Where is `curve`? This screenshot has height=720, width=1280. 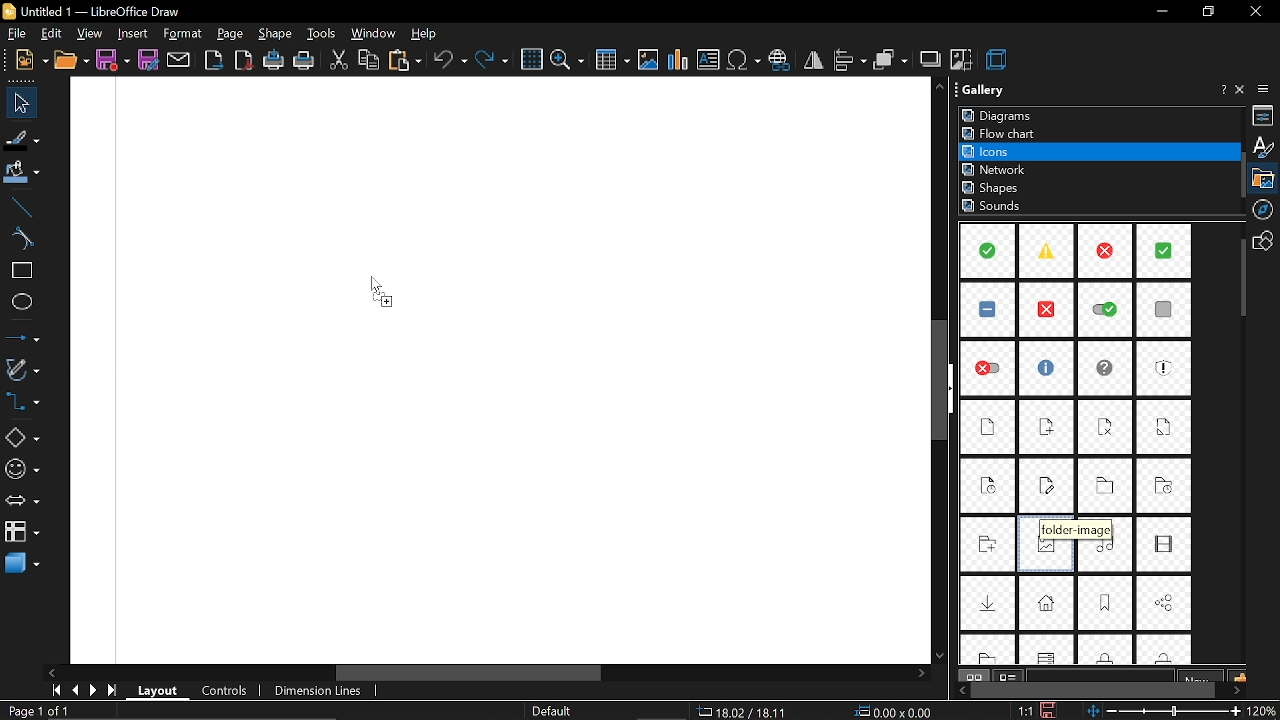
curve is located at coordinates (17, 239).